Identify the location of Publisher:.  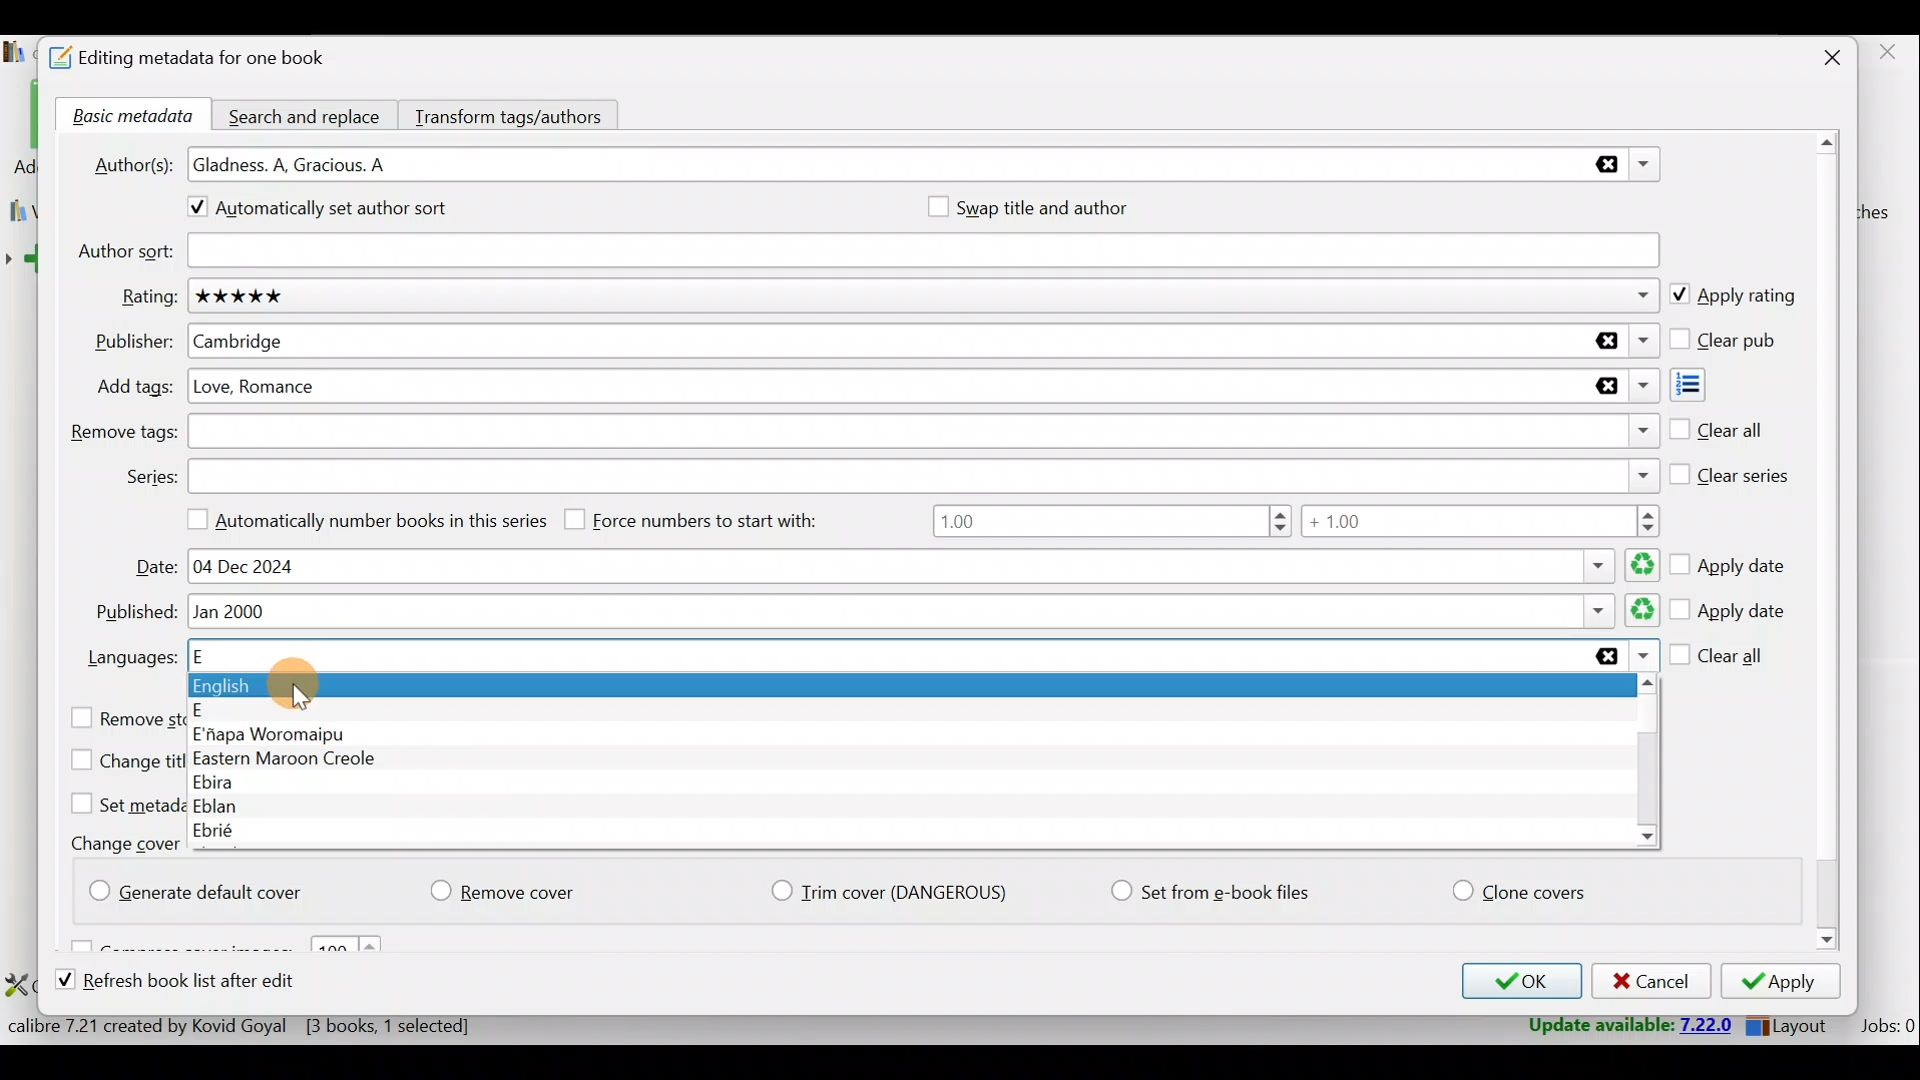
(134, 342).